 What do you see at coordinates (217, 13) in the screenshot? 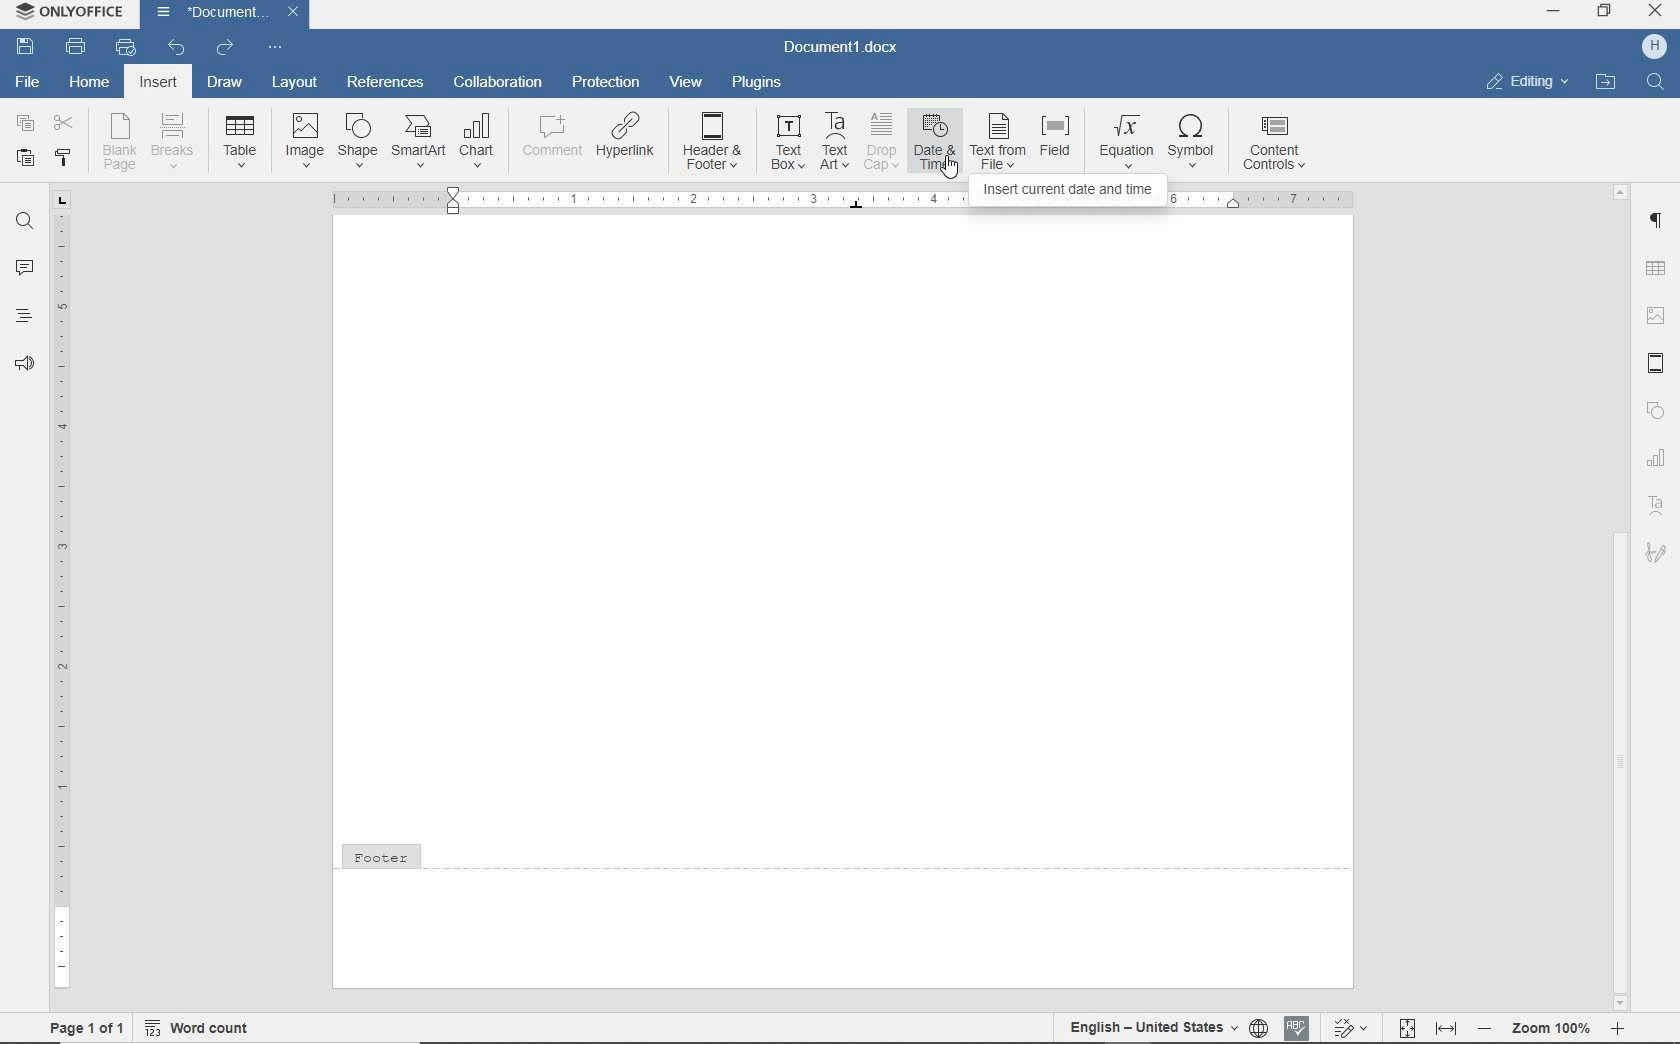
I see `document name` at bounding box center [217, 13].